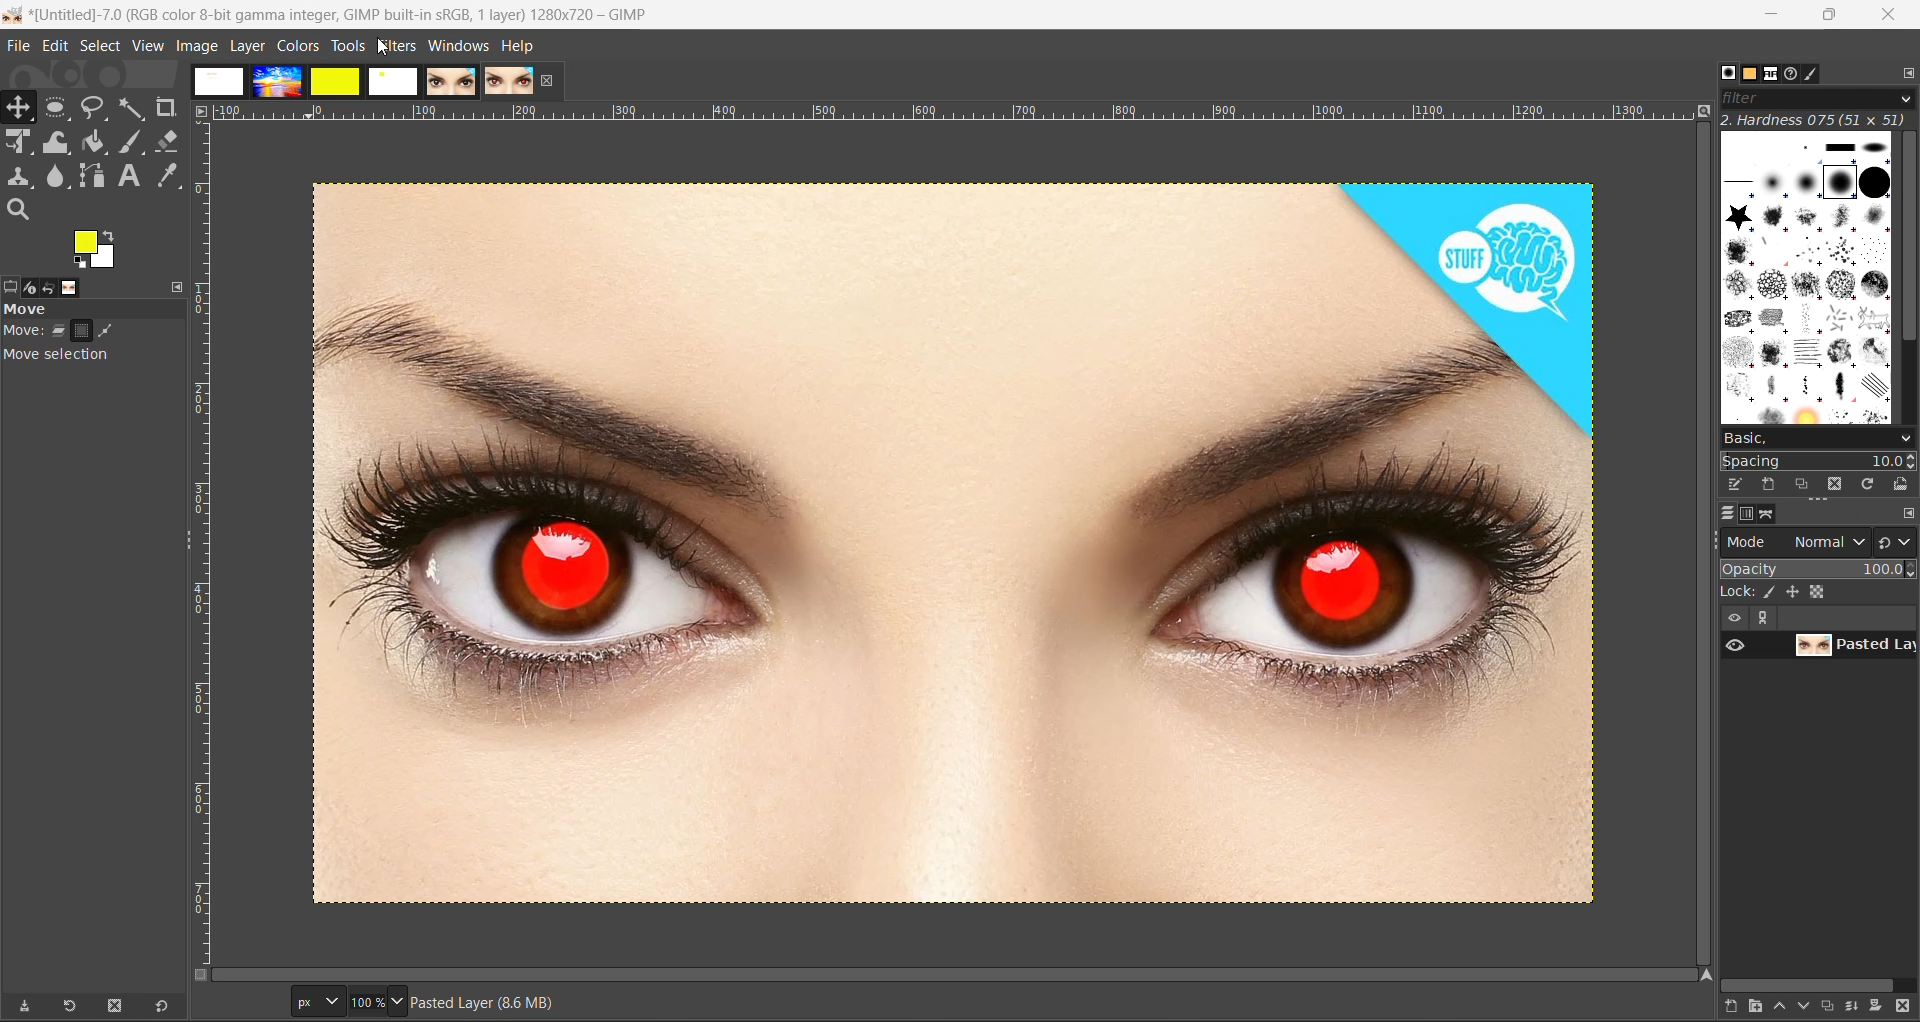  Describe the element at coordinates (95, 109) in the screenshot. I see `free select tool` at that location.